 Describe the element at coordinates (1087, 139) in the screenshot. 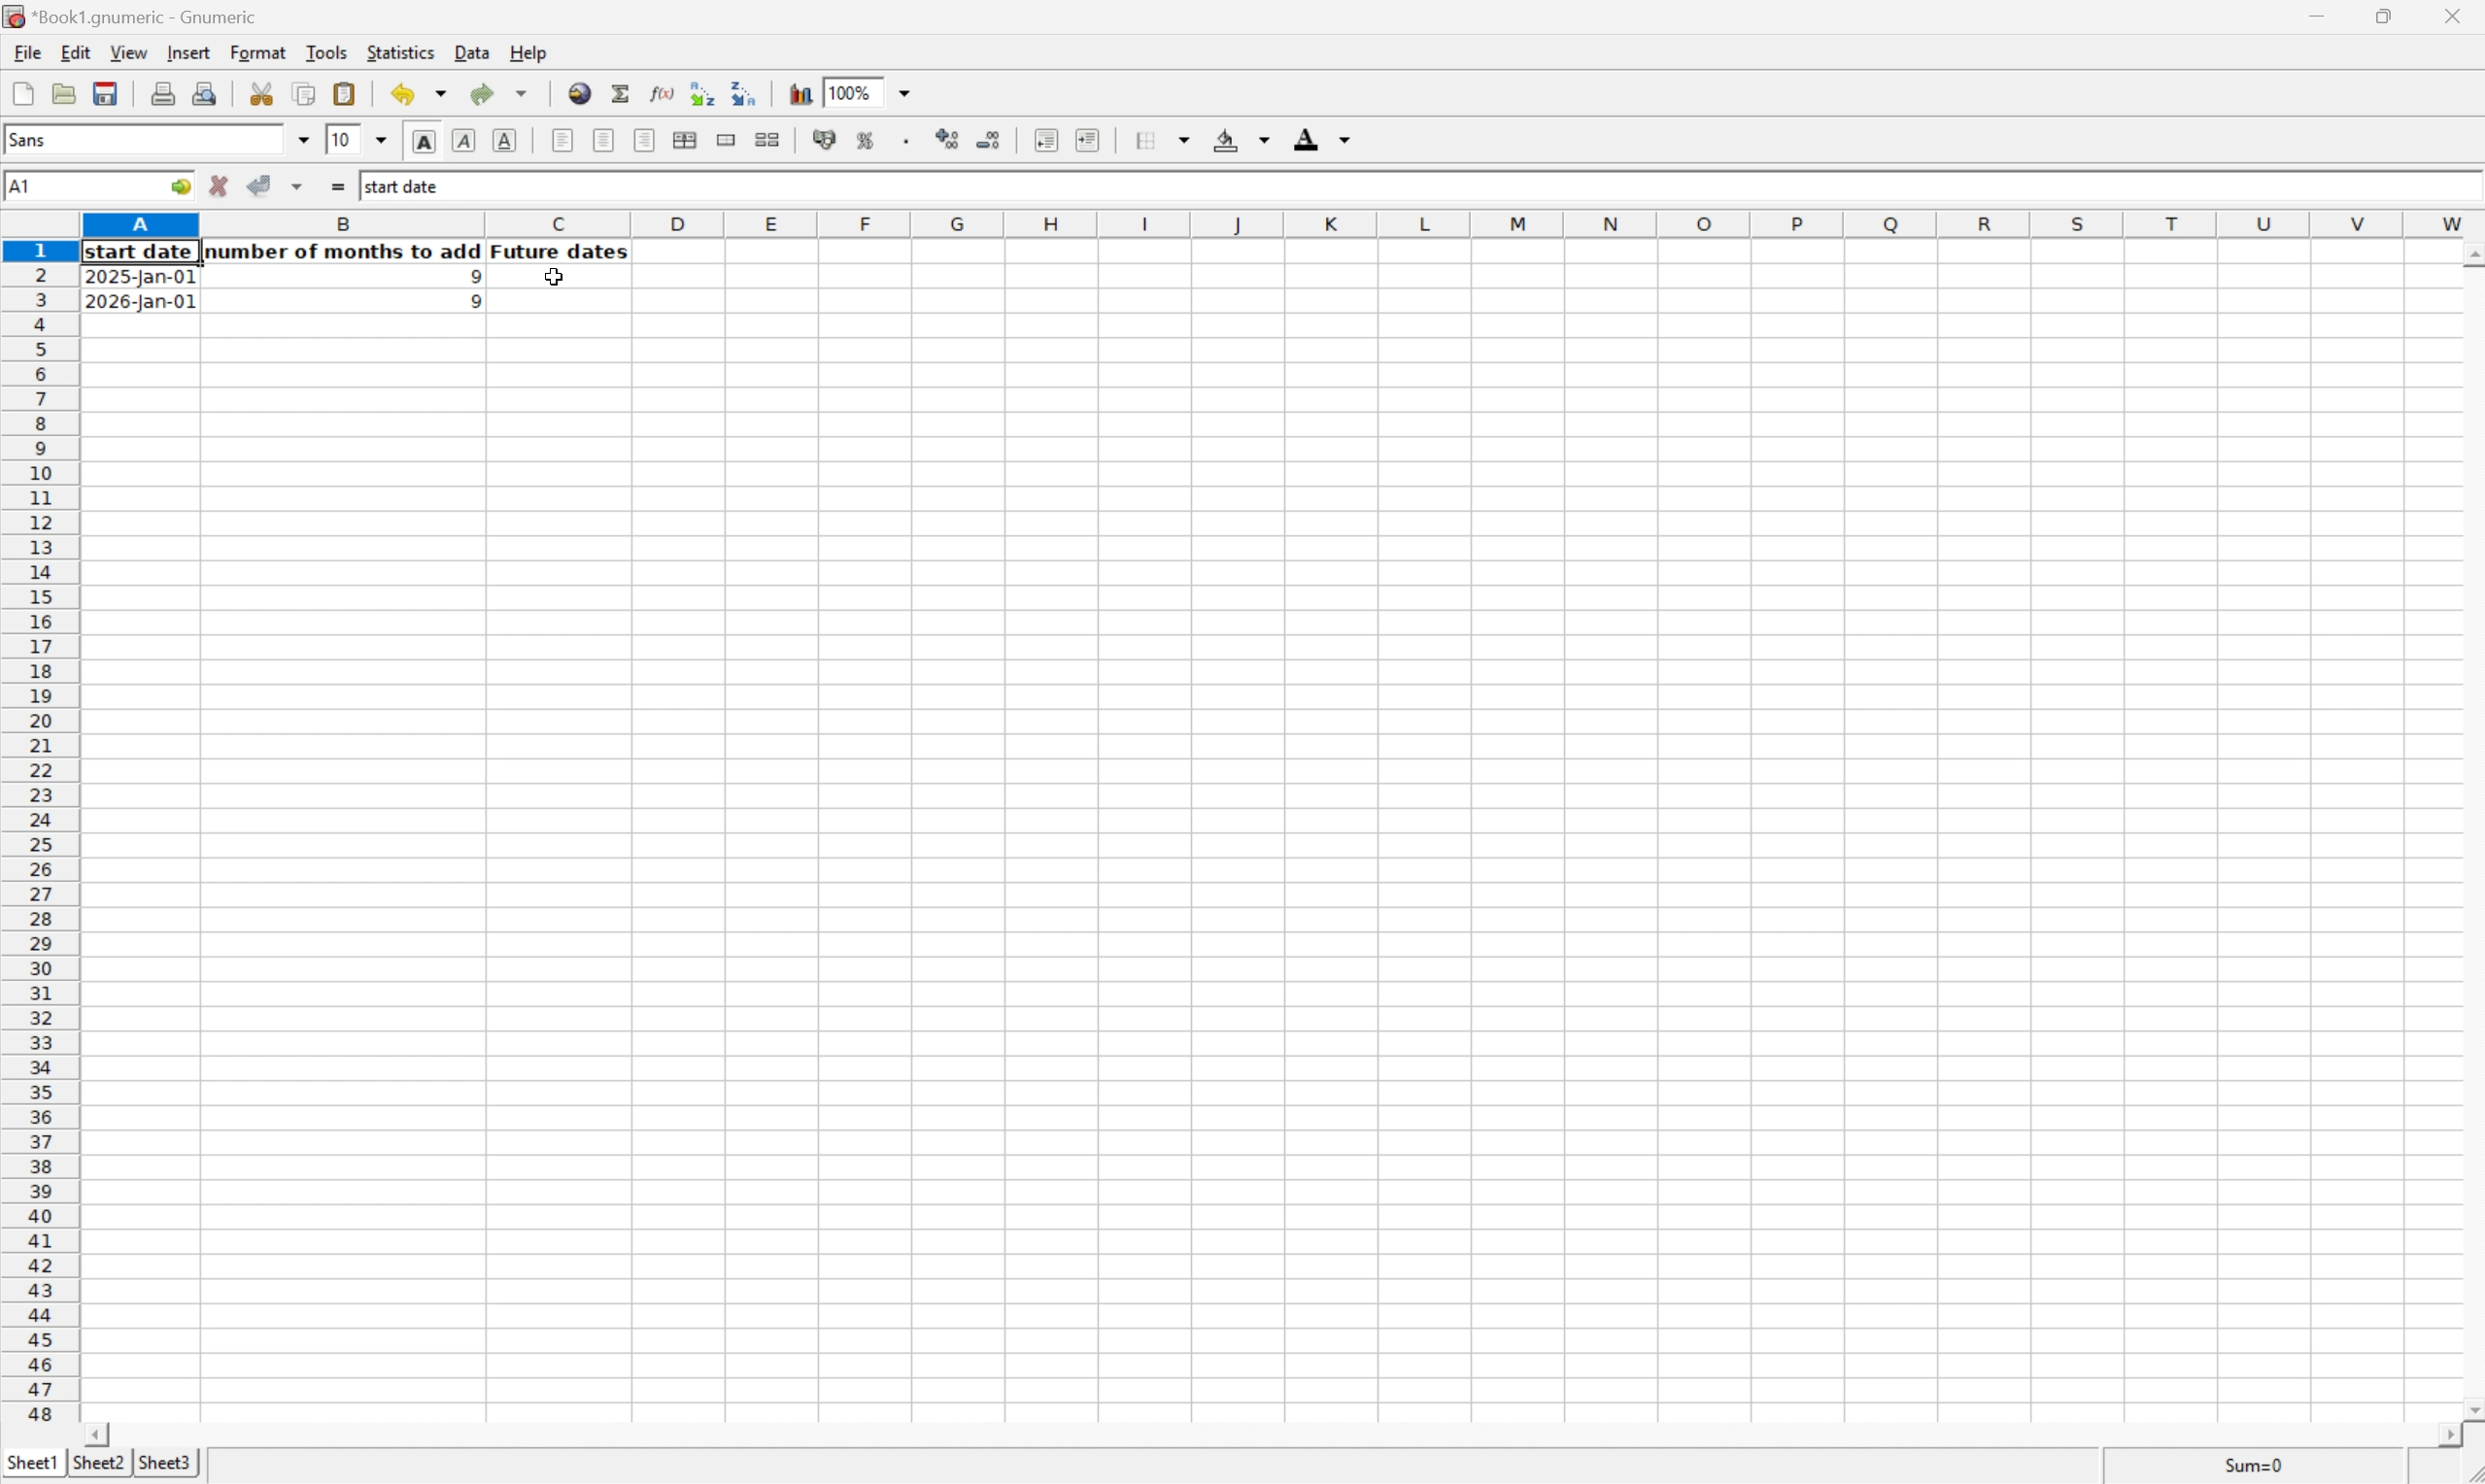

I see `Increase indent, and align the contents to the left` at that location.